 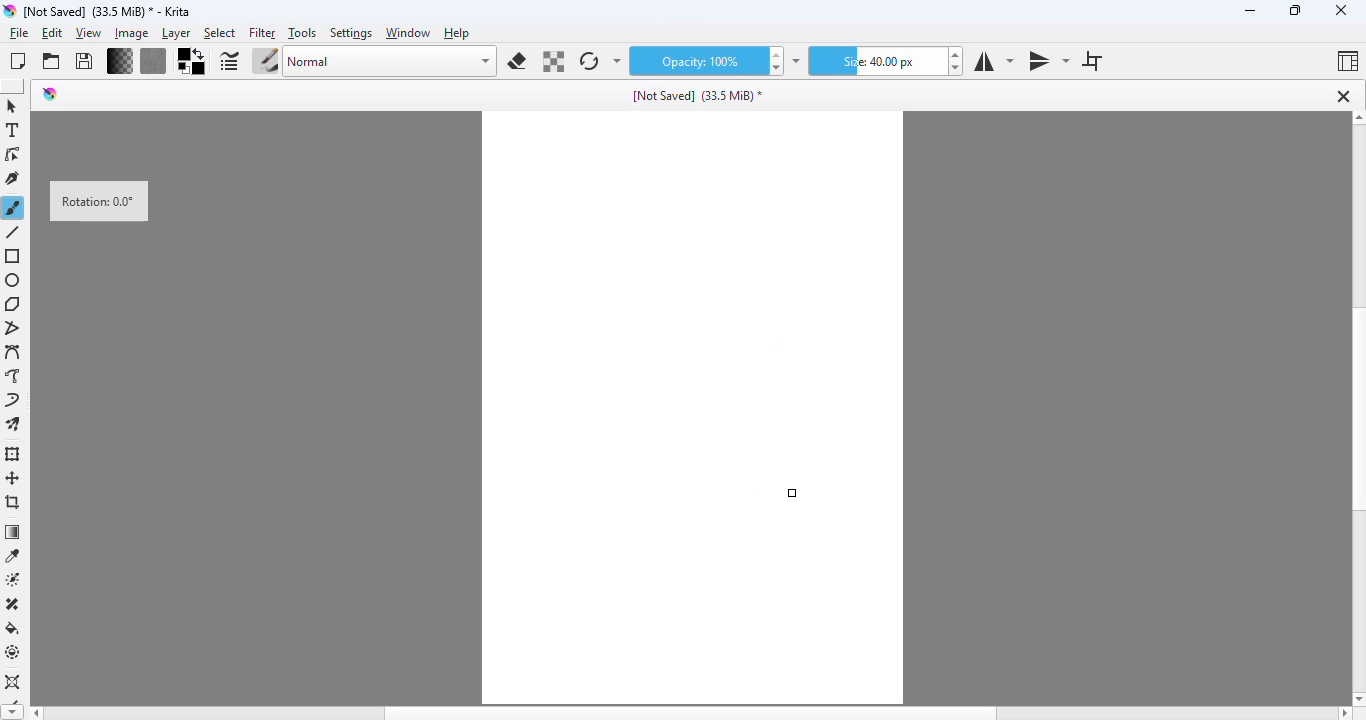 What do you see at coordinates (1252, 11) in the screenshot?
I see `minimize` at bounding box center [1252, 11].